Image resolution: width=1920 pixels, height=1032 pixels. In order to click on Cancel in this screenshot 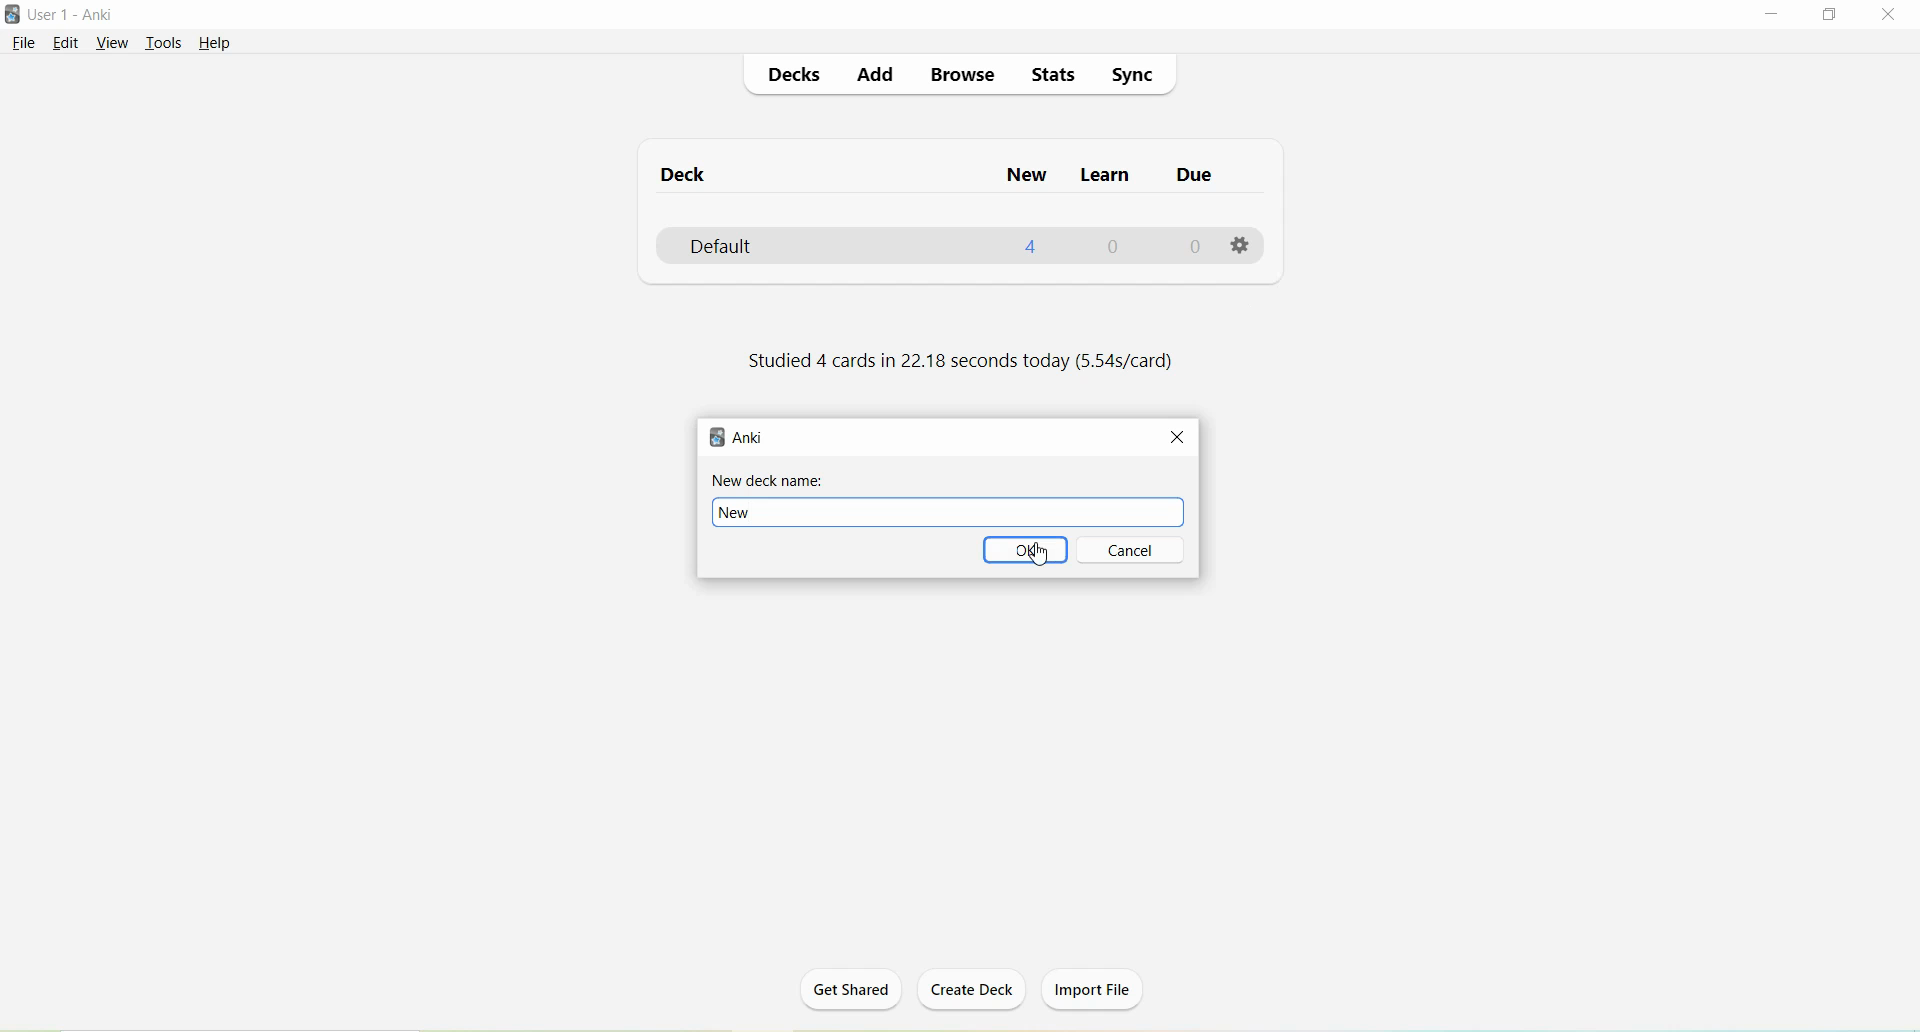, I will do `click(1133, 550)`.